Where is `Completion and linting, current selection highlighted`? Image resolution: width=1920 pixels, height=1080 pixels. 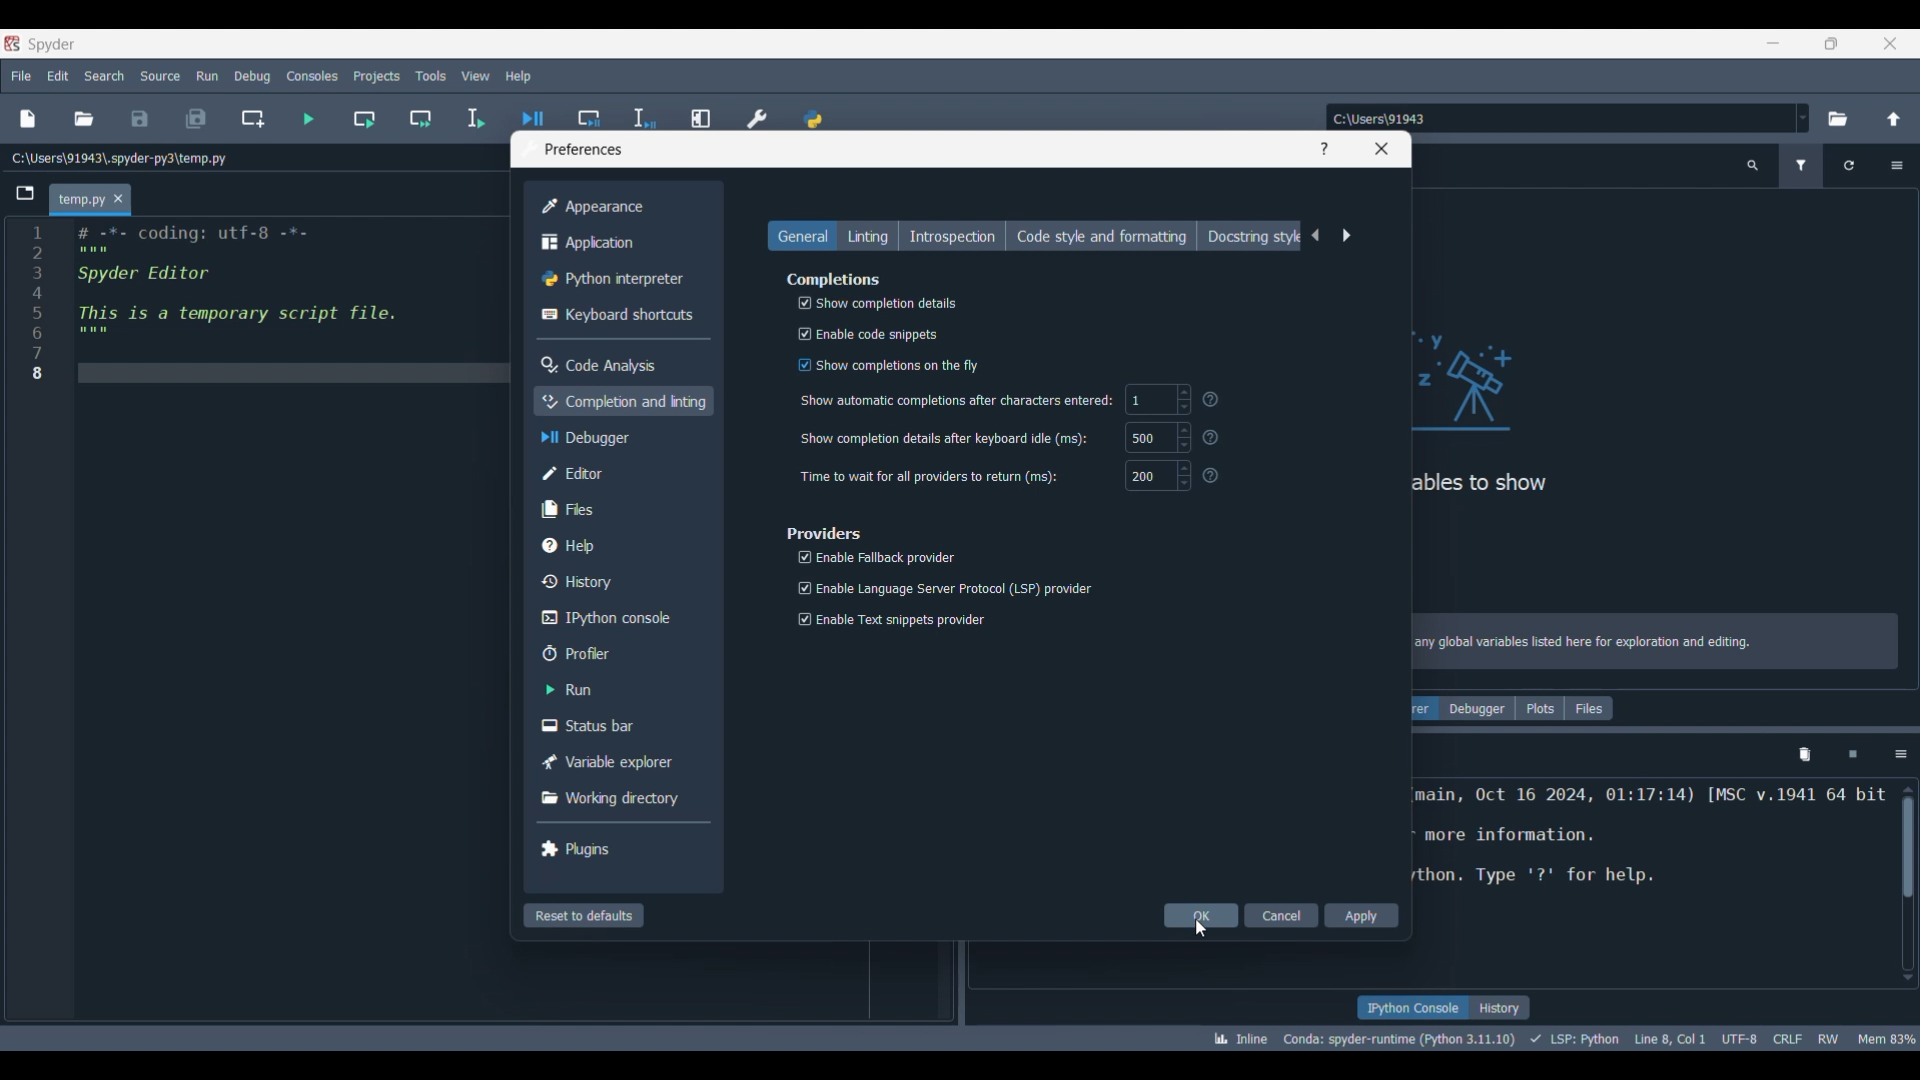
Completion and linting, current selection highlighted is located at coordinates (623, 401).